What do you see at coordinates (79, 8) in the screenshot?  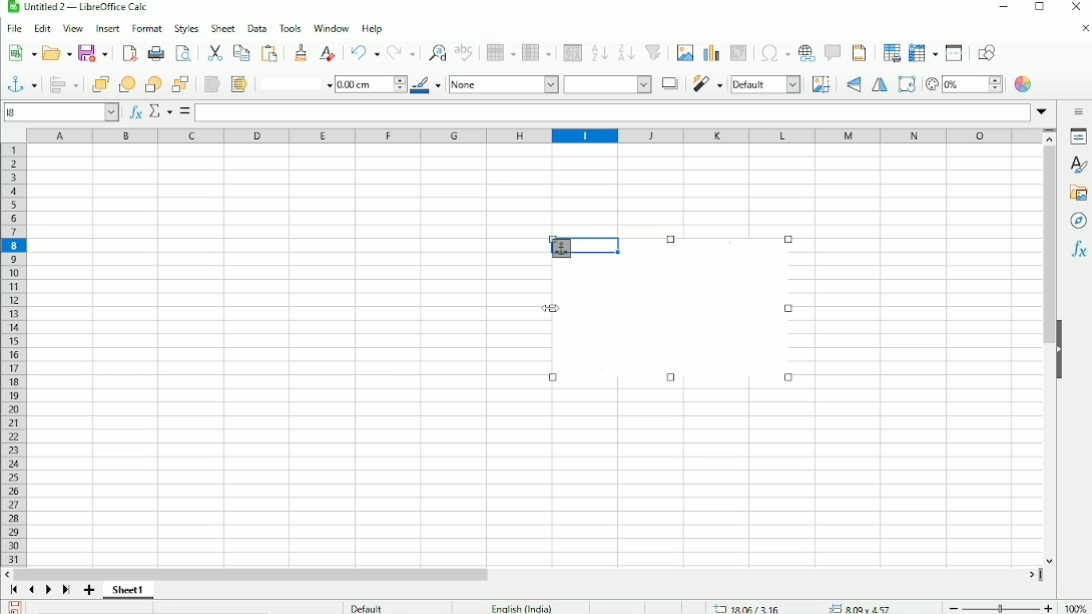 I see `Title` at bounding box center [79, 8].